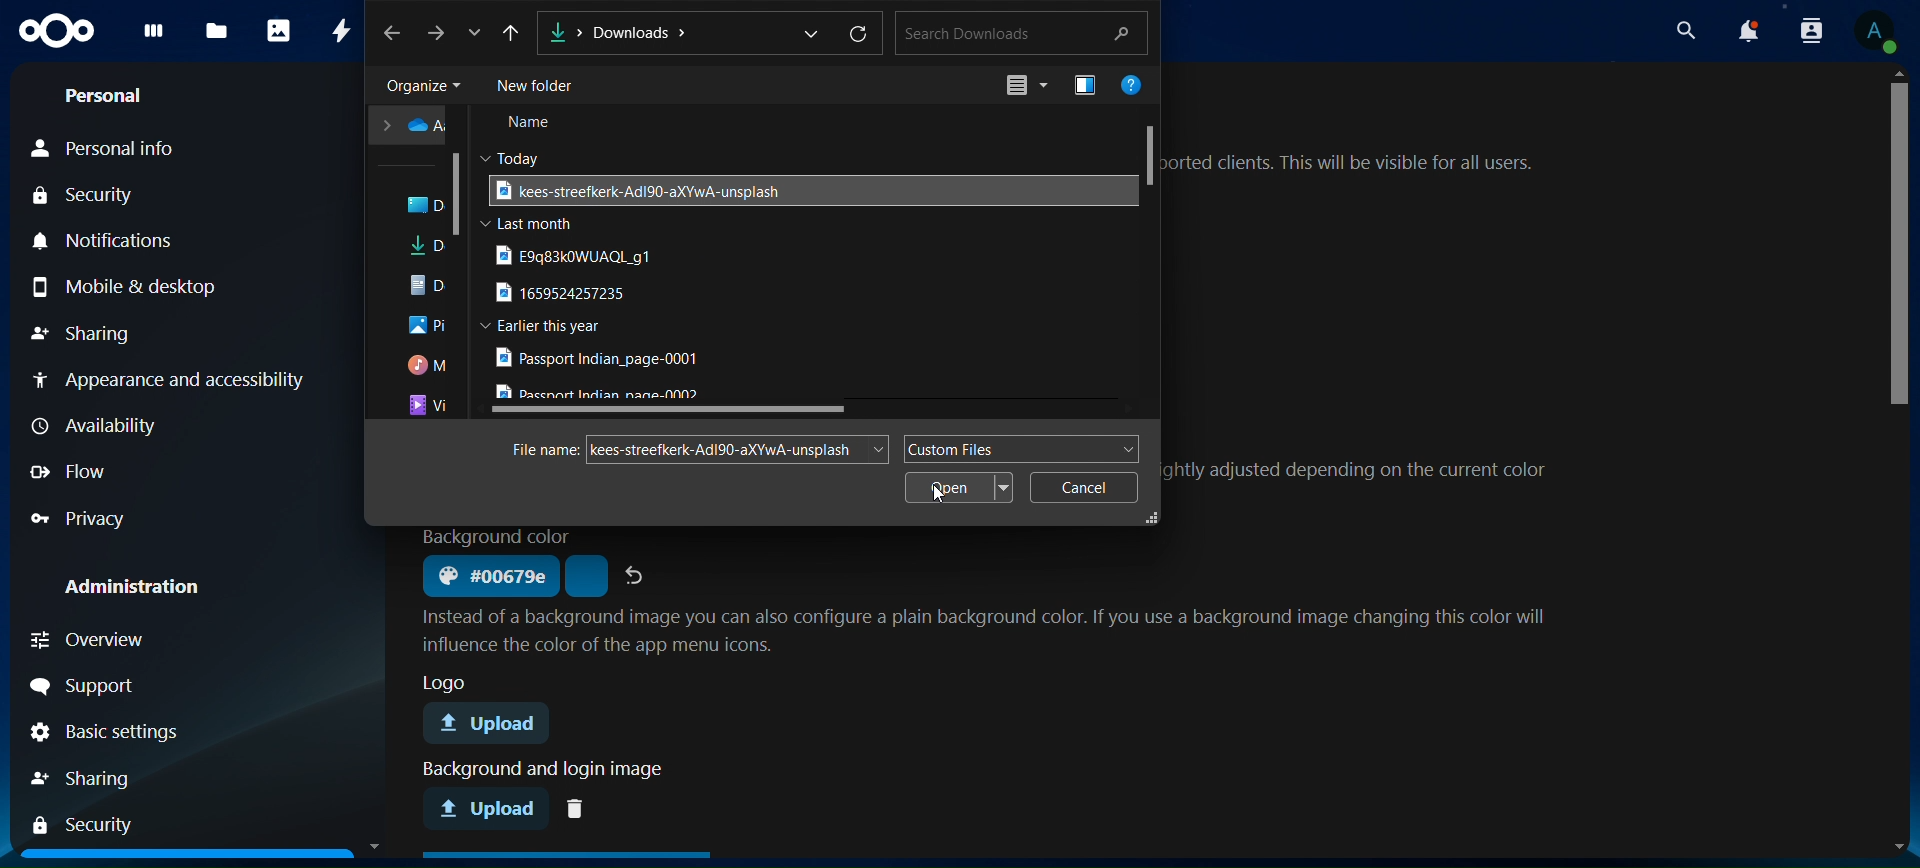 The height and width of the screenshot is (868, 1920). What do you see at coordinates (154, 37) in the screenshot?
I see `dashboard` at bounding box center [154, 37].